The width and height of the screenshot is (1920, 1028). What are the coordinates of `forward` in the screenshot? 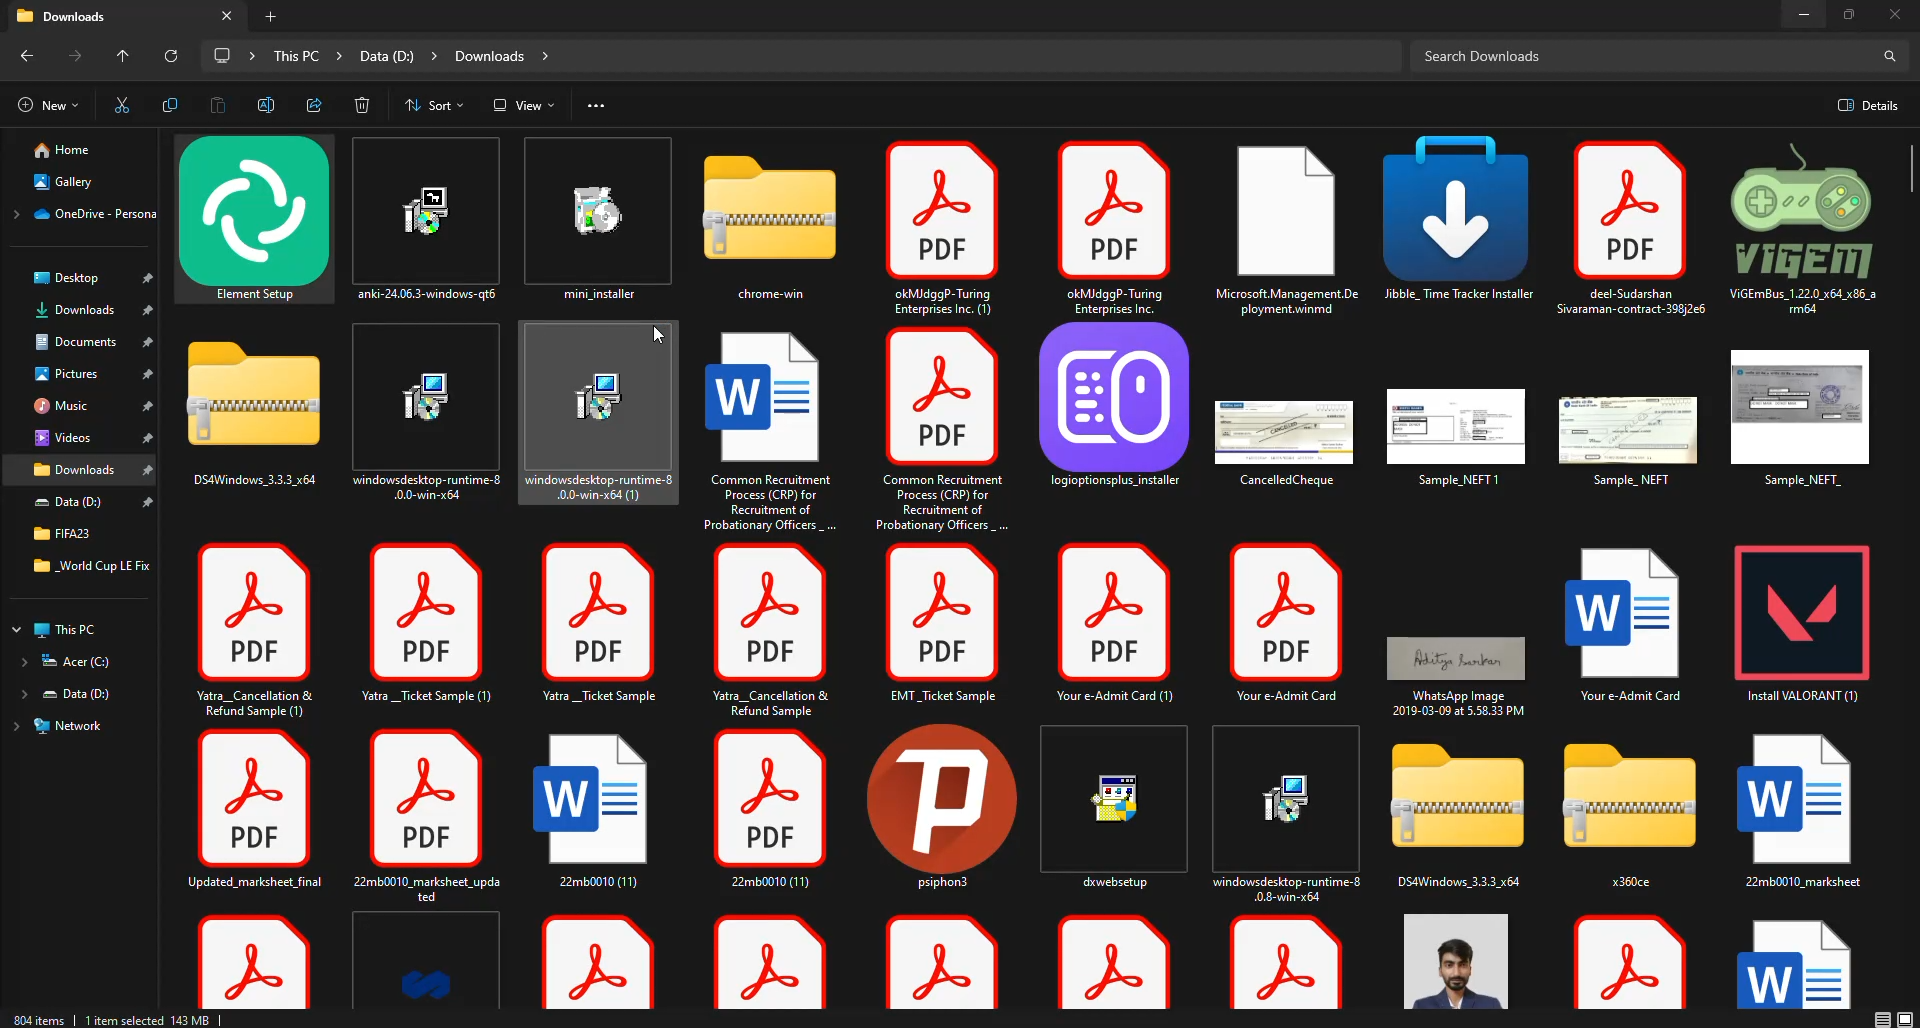 It's located at (74, 57).